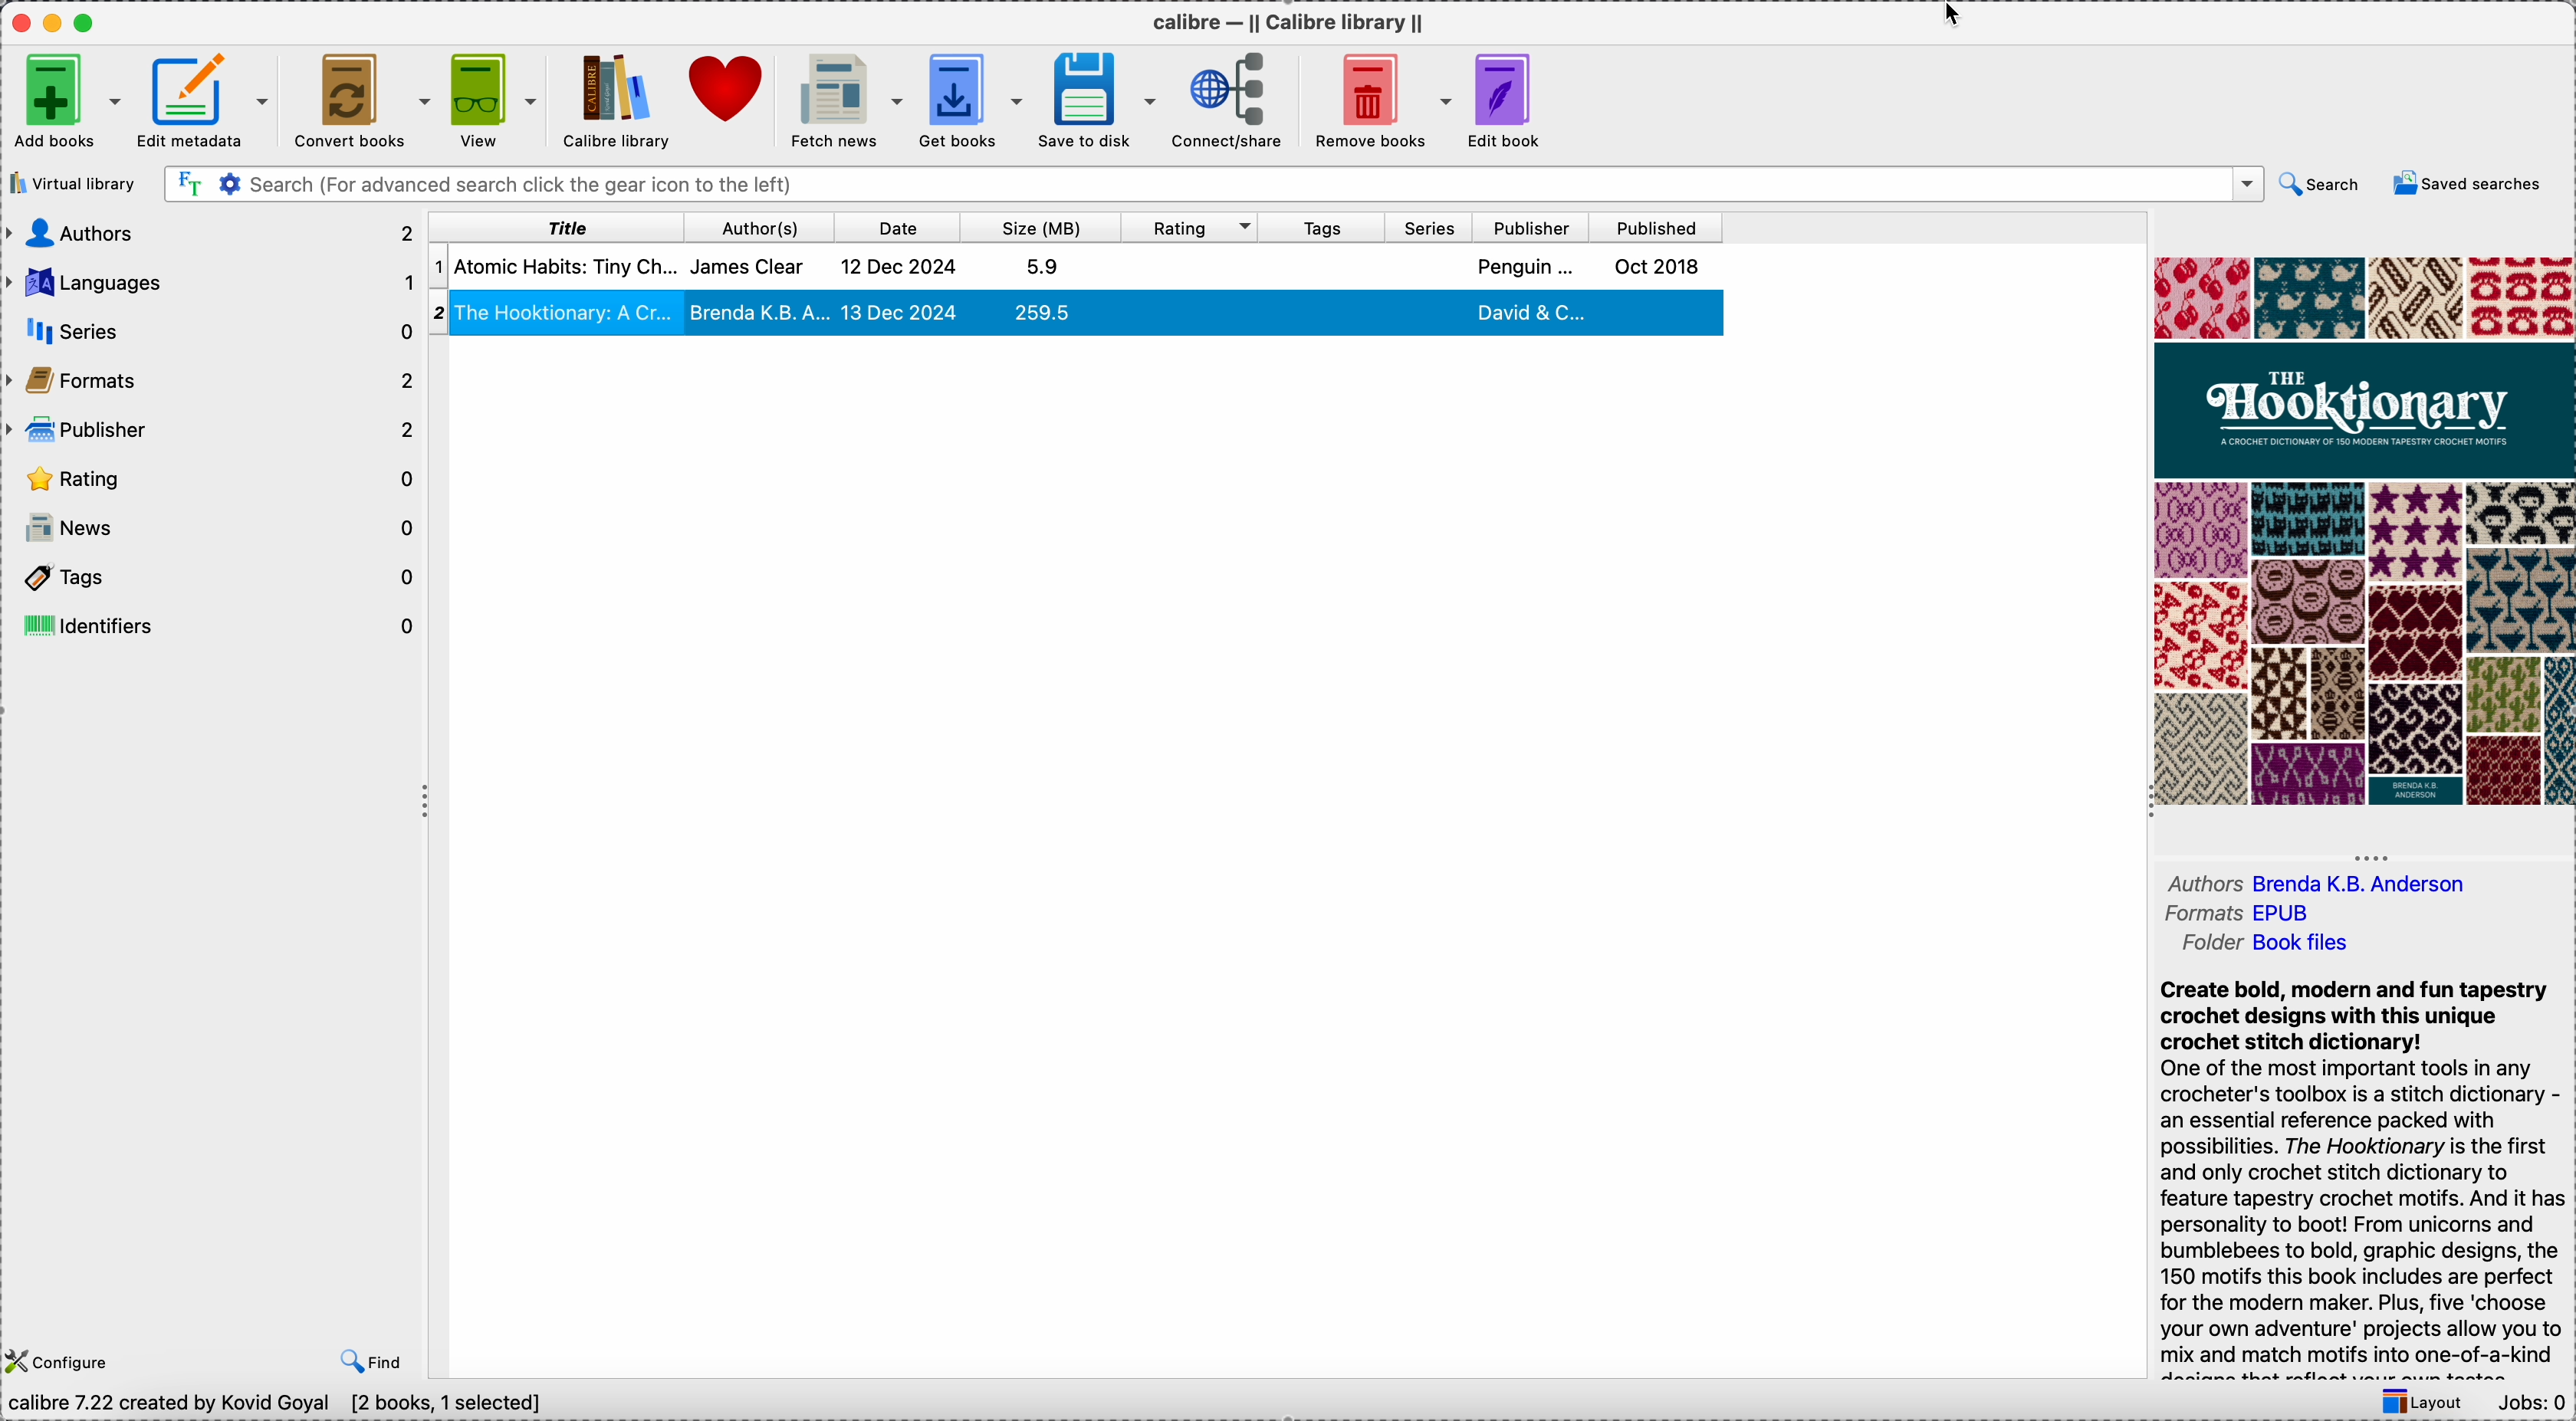 The image size is (2576, 1421). What do you see at coordinates (847, 96) in the screenshot?
I see `fetch news` at bounding box center [847, 96].